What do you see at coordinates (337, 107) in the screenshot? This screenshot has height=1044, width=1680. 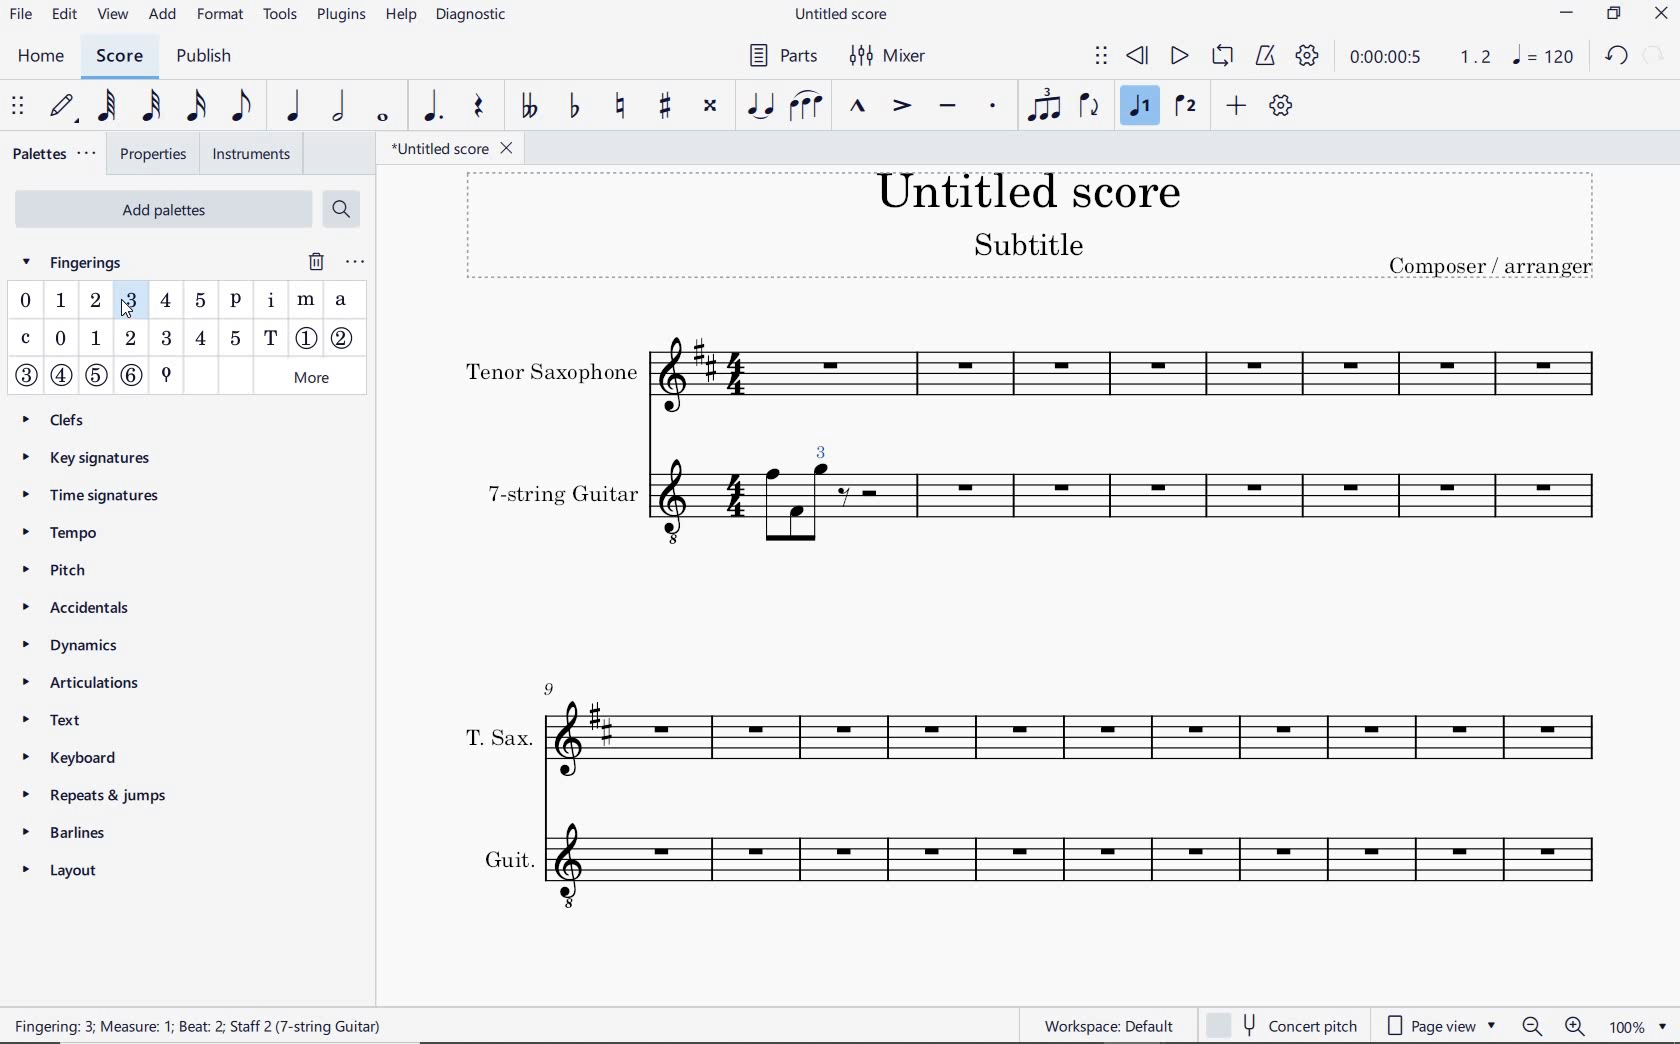 I see `HALF NOTE` at bounding box center [337, 107].